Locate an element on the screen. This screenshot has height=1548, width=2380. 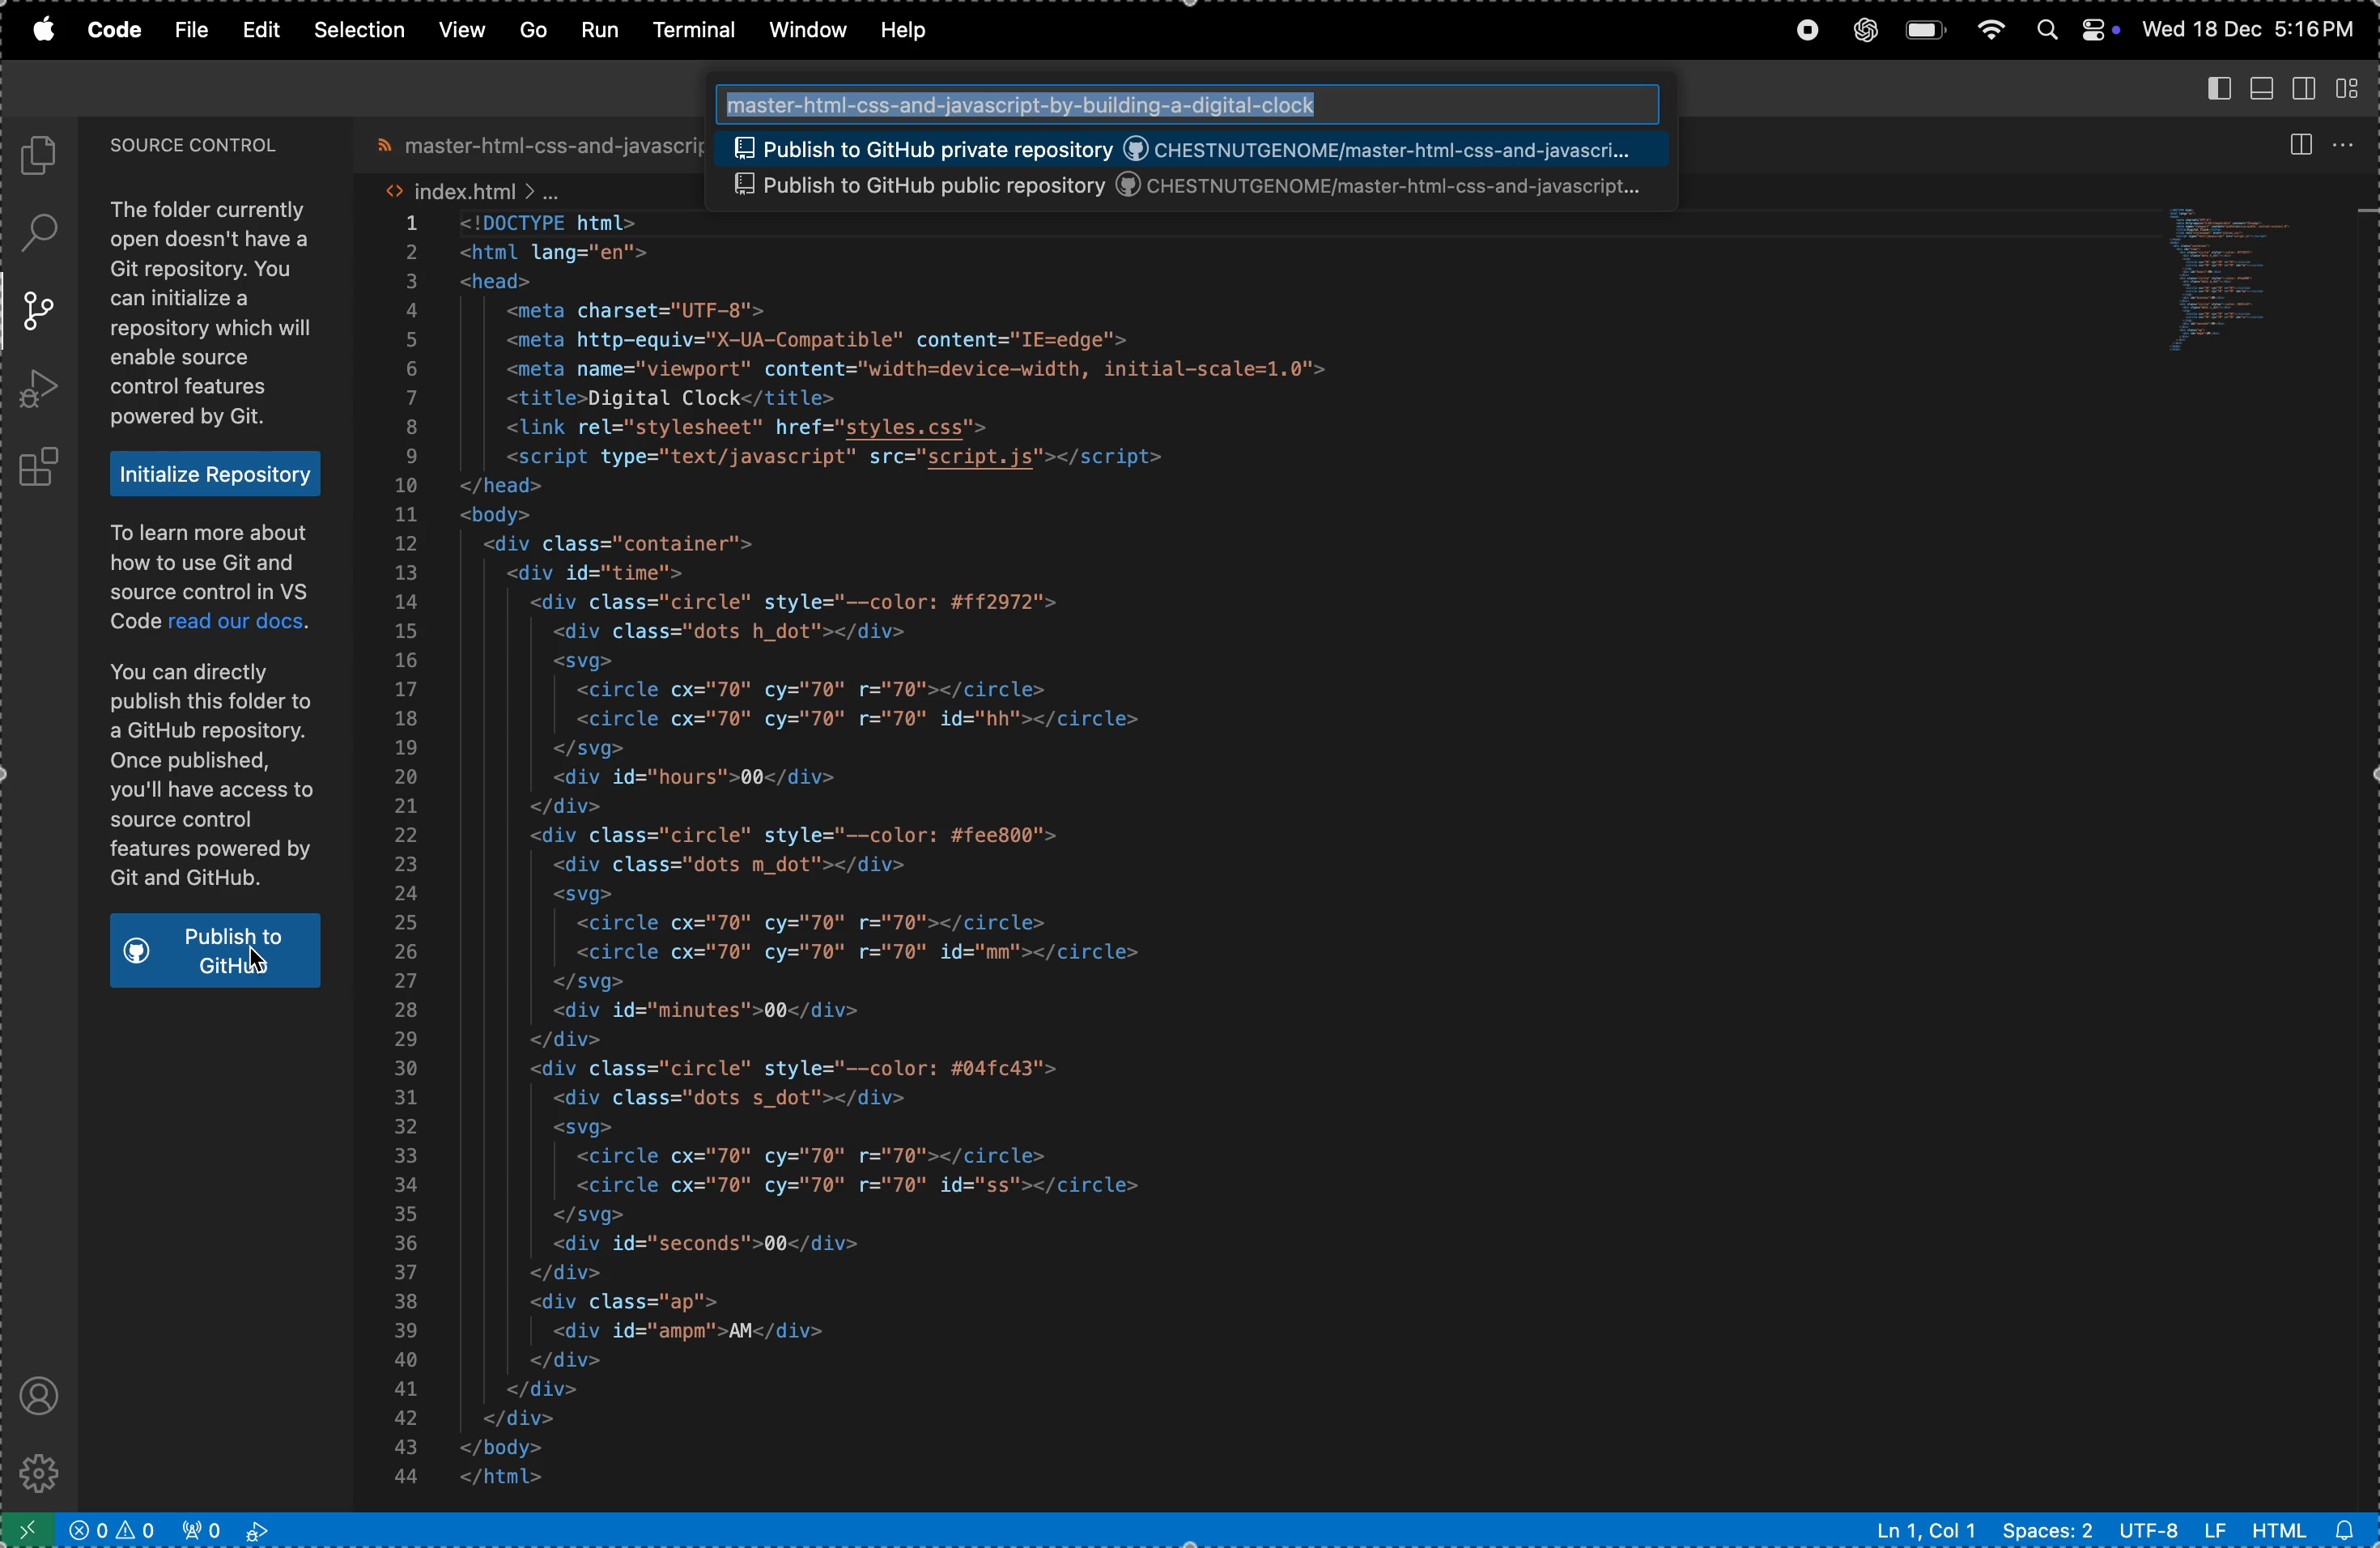
publish to git is located at coordinates (218, 952).